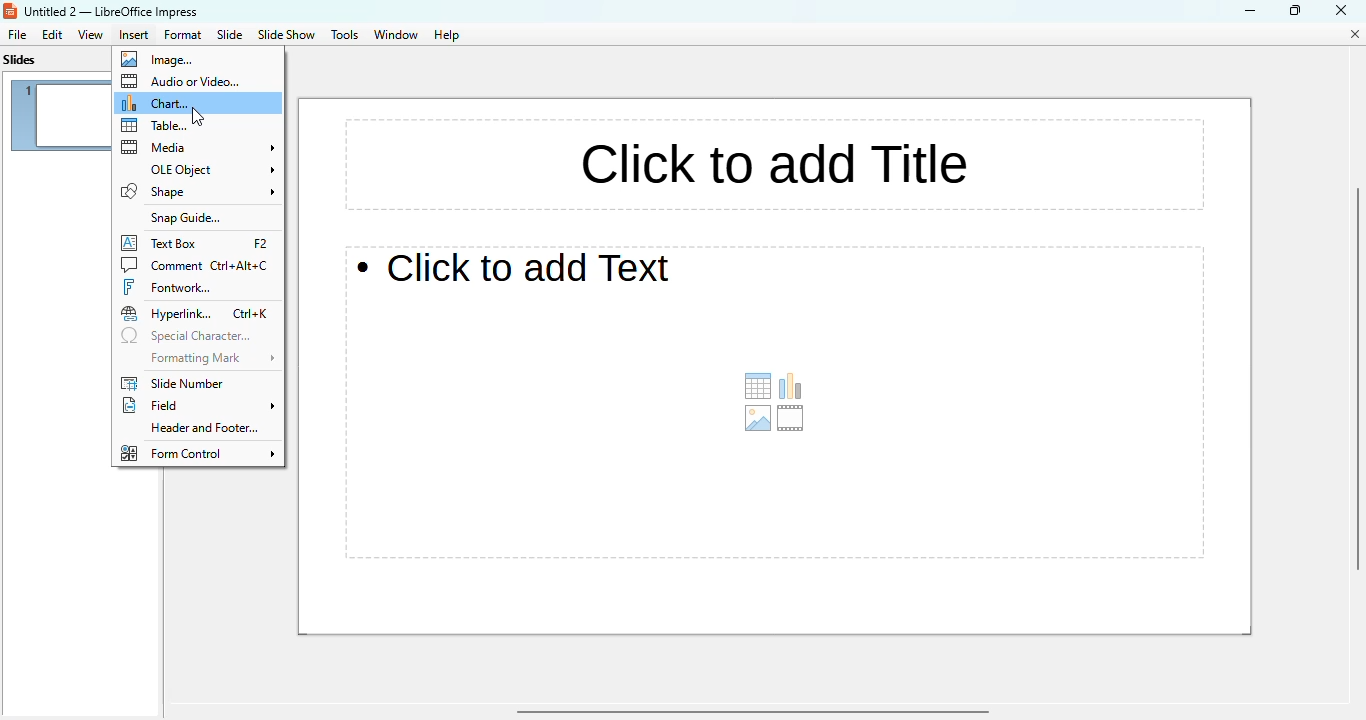 The width and height of the screenshot is (1366, 720). What do you see at coordinates (207, 428) in the screenshot?
I see `header and footer` at bounding box center [207, 428].